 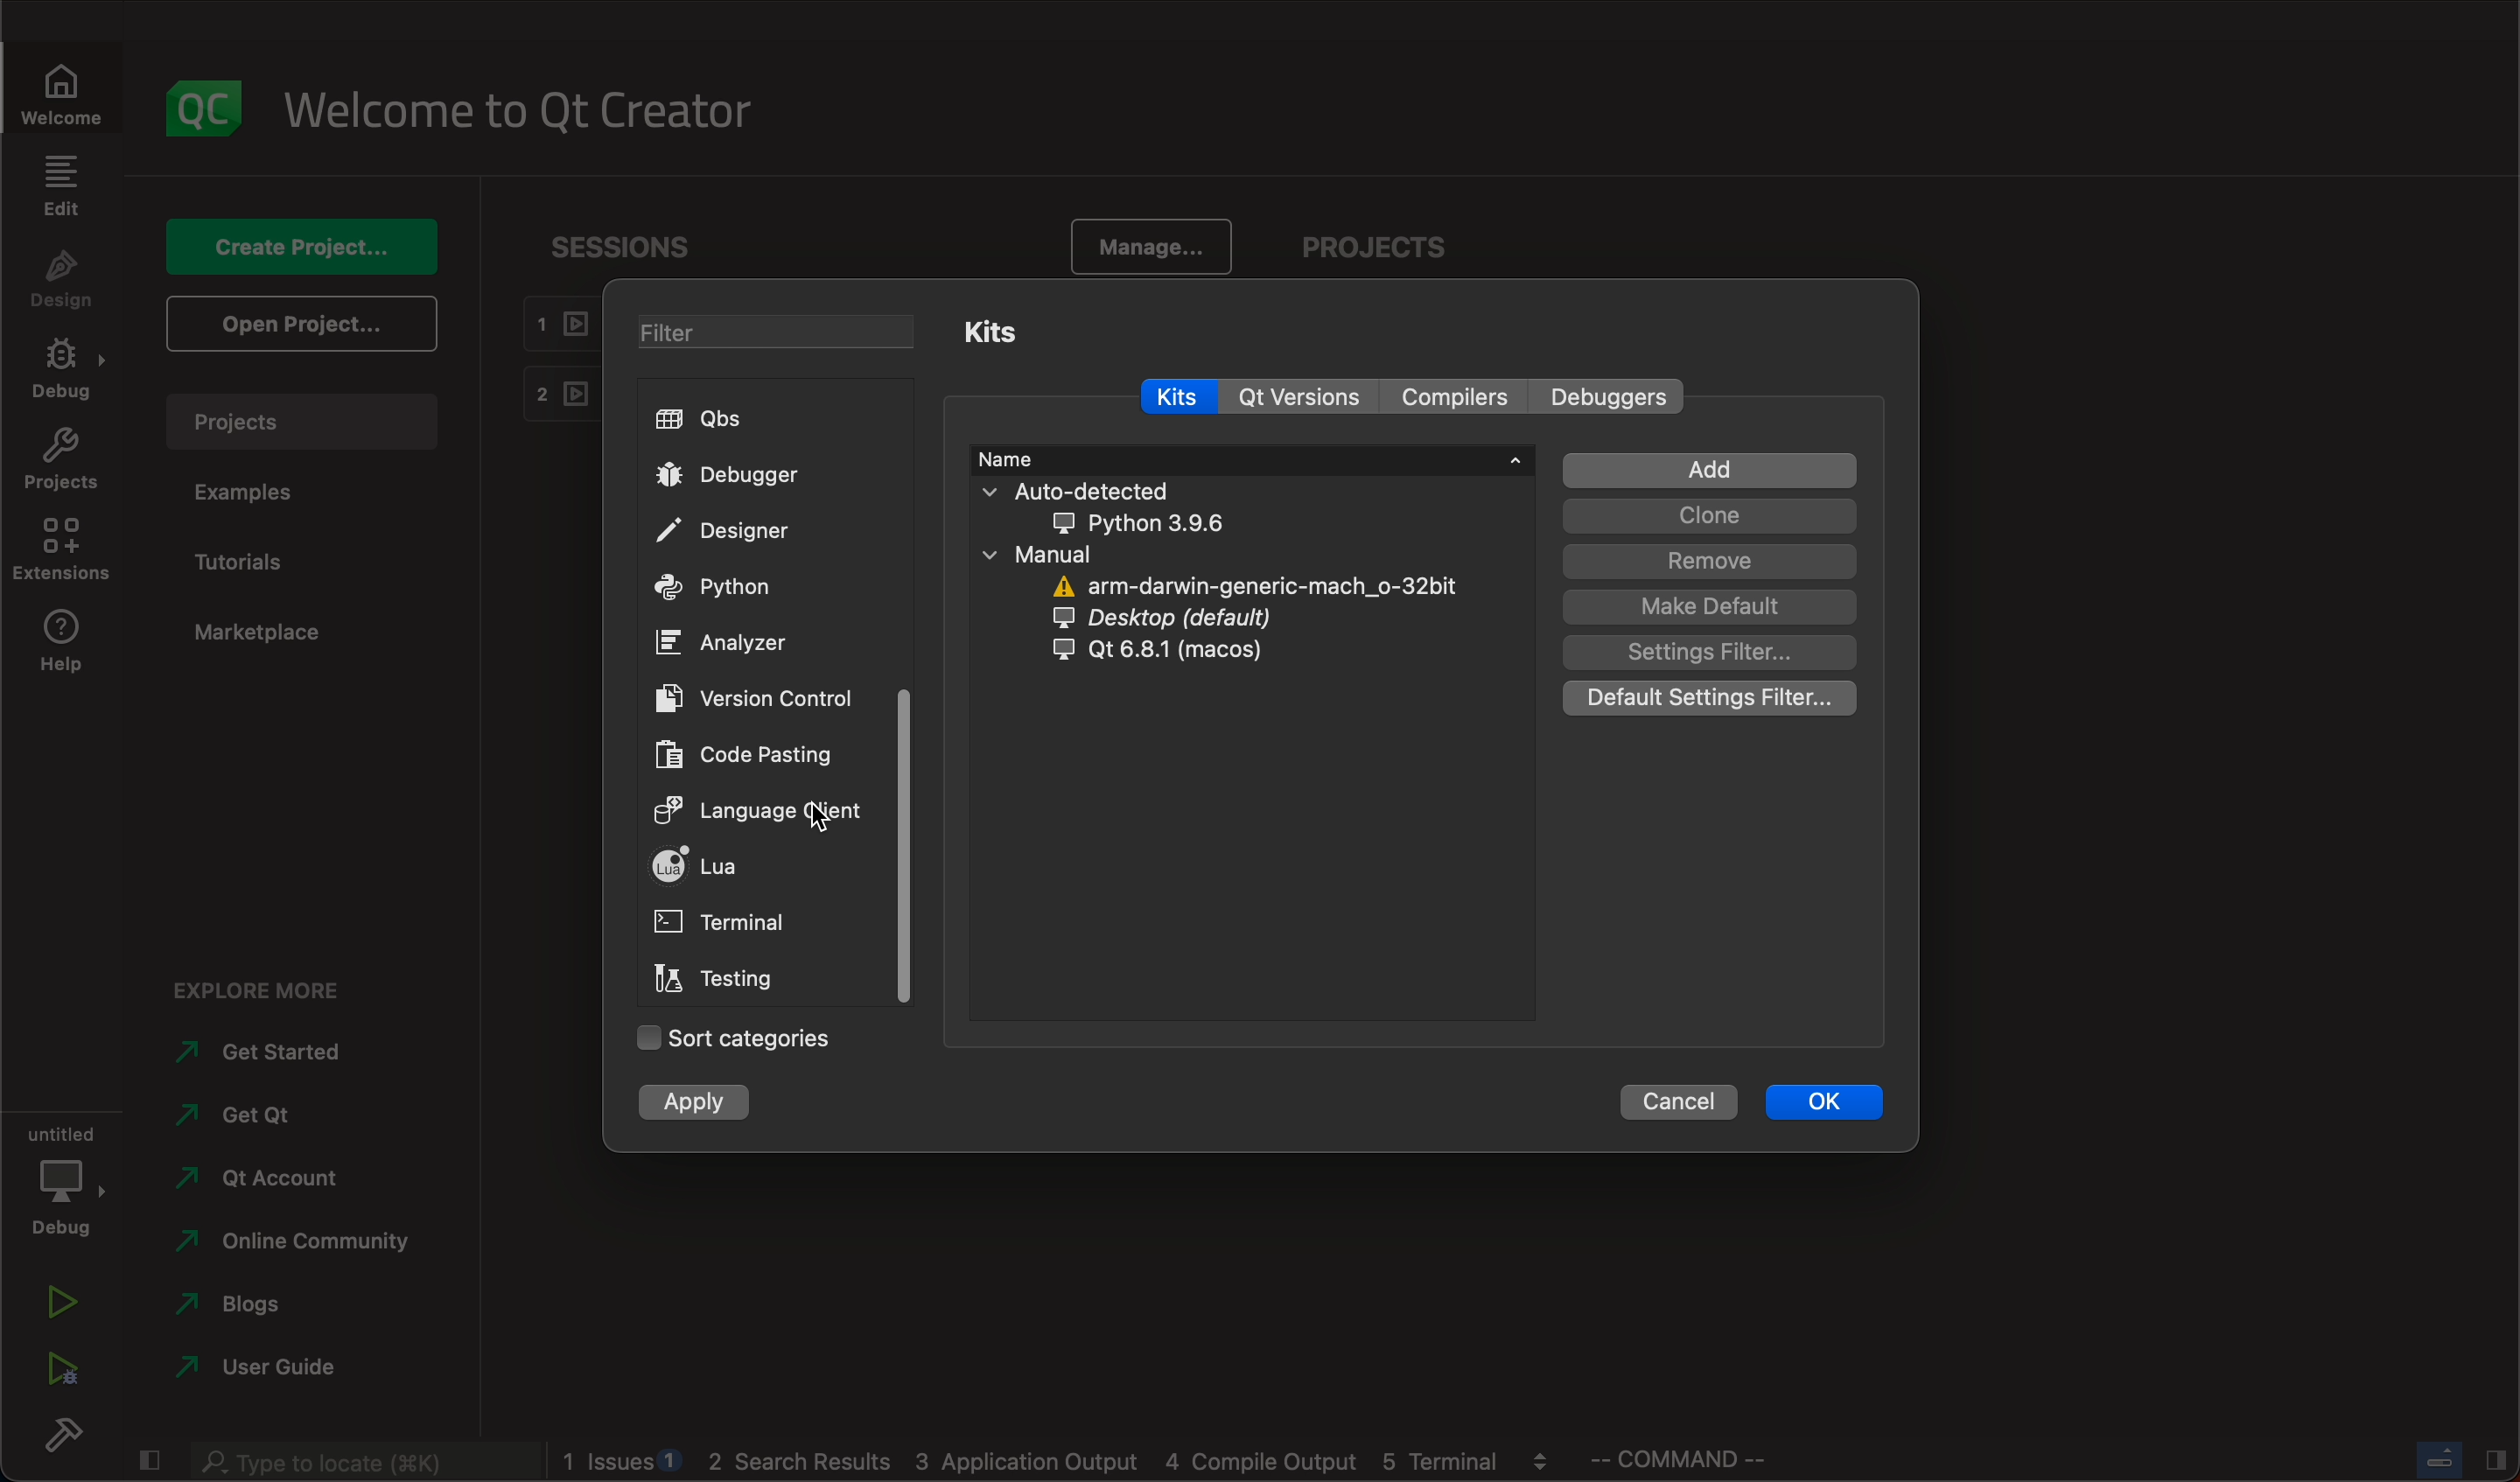 I want to click on debugger, so click(x=730, y=480).